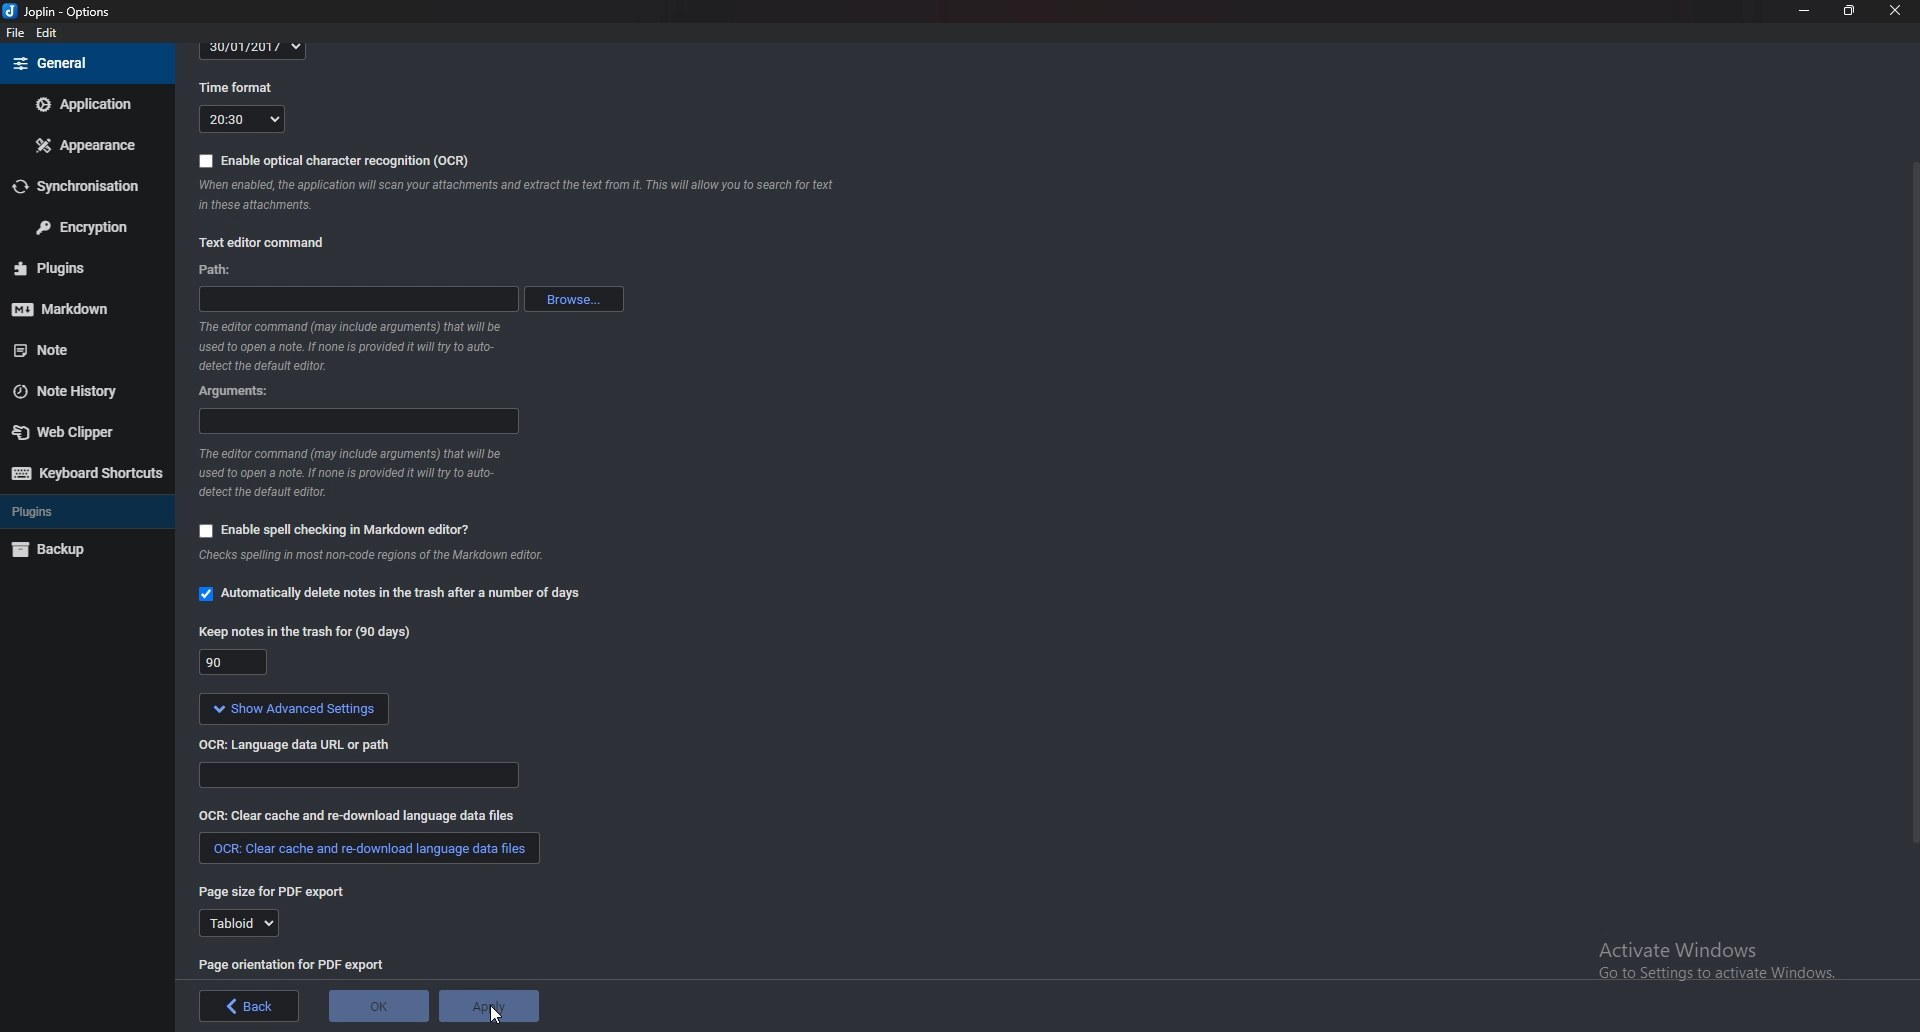 The image size is (1920, 1032). I want to click on Info, so click(359, 344).